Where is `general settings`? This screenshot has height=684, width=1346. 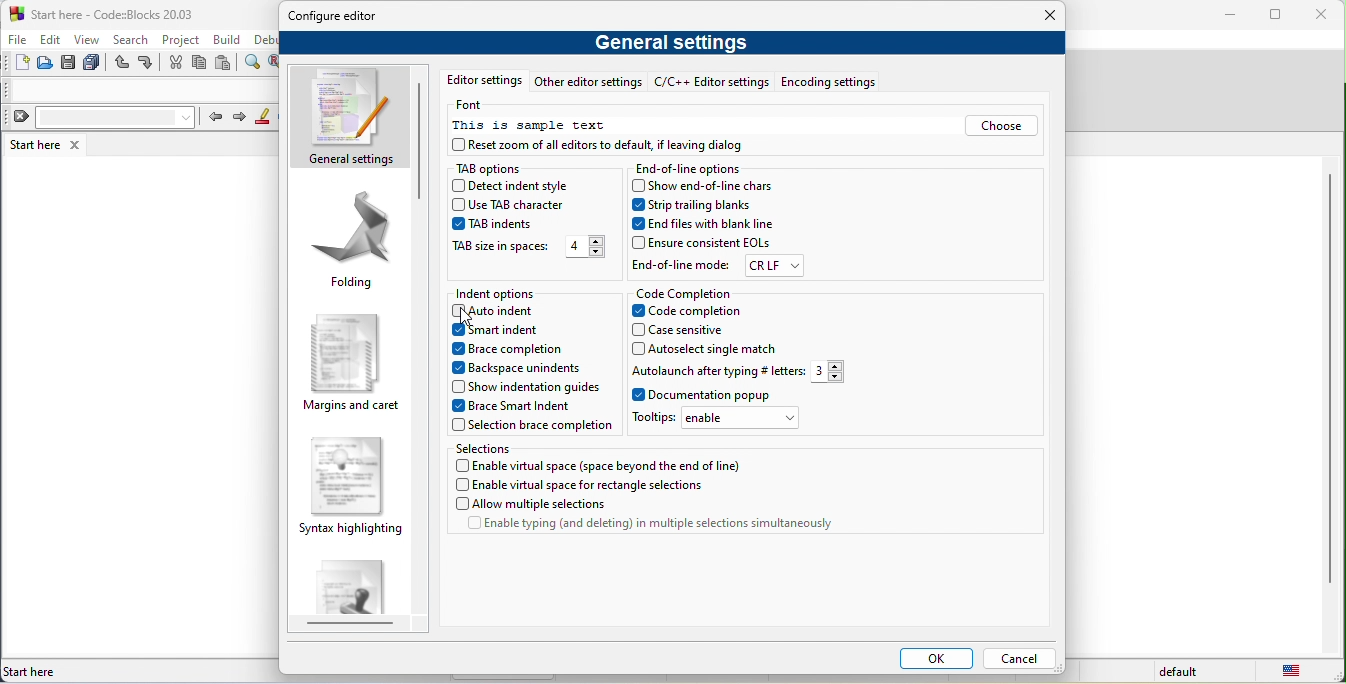 general settings is located at coordinates (350, 117).